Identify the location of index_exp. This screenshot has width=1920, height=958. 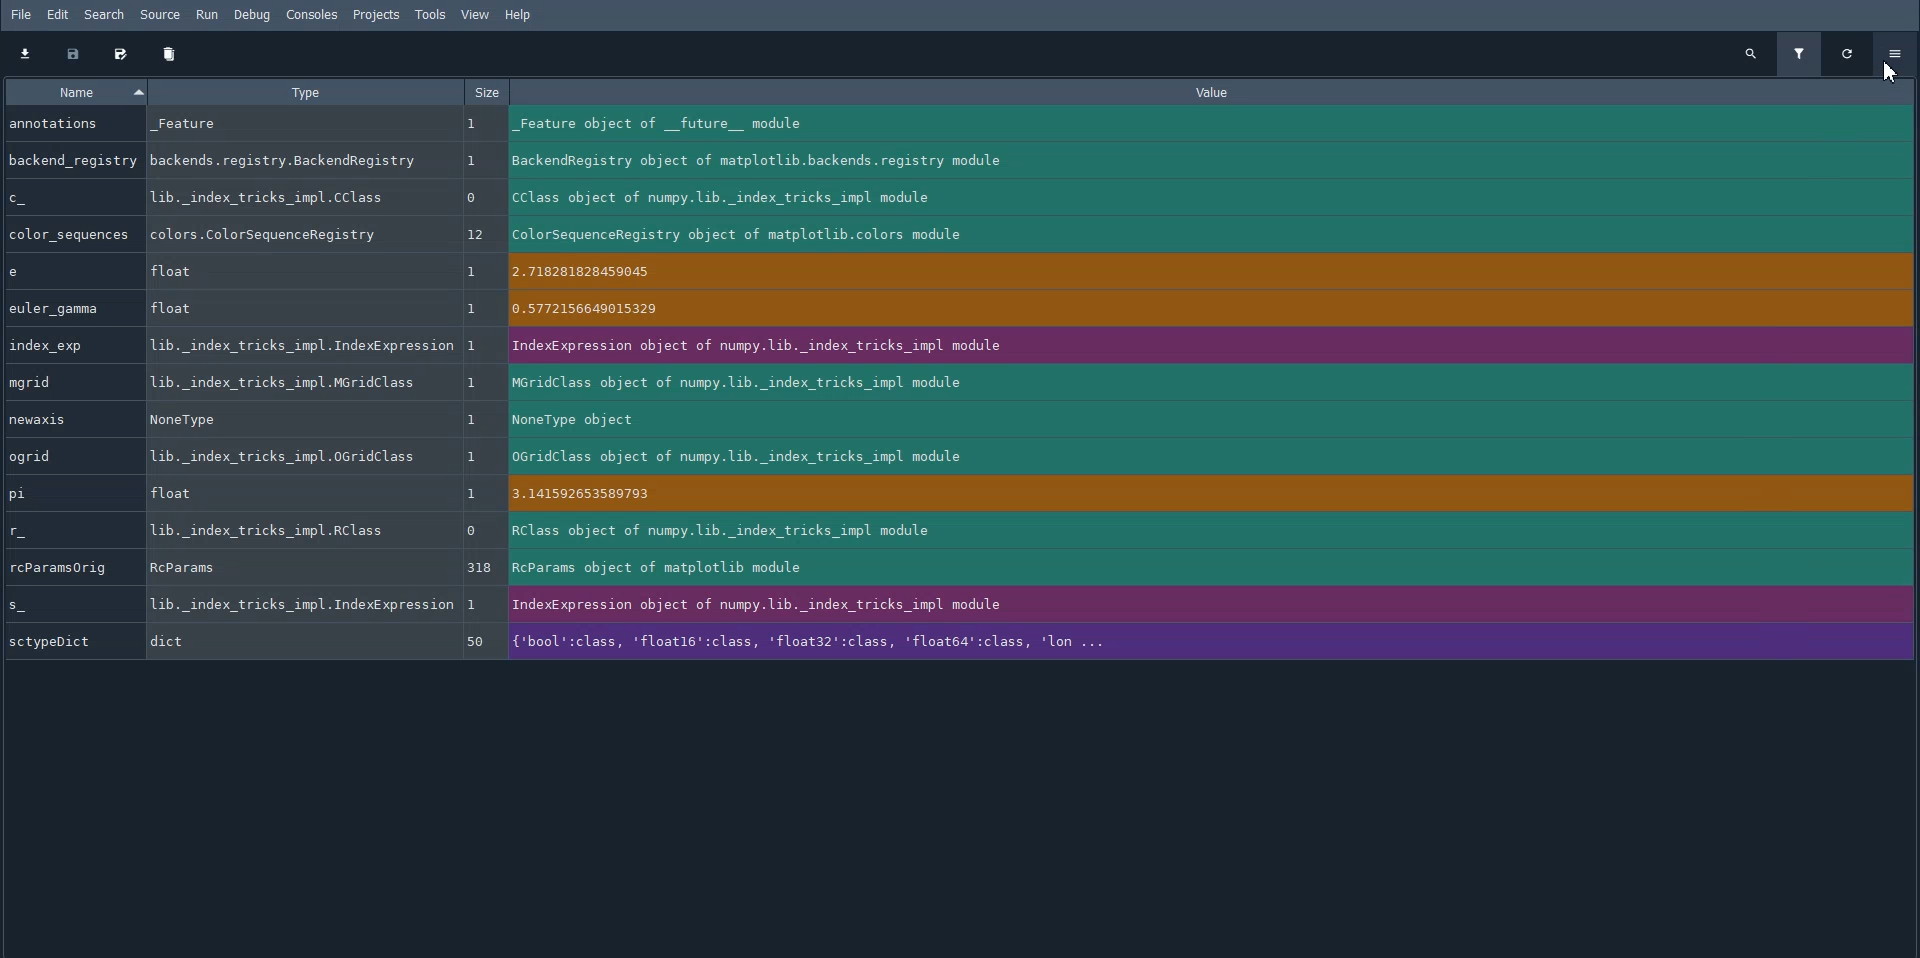
(67, 346).